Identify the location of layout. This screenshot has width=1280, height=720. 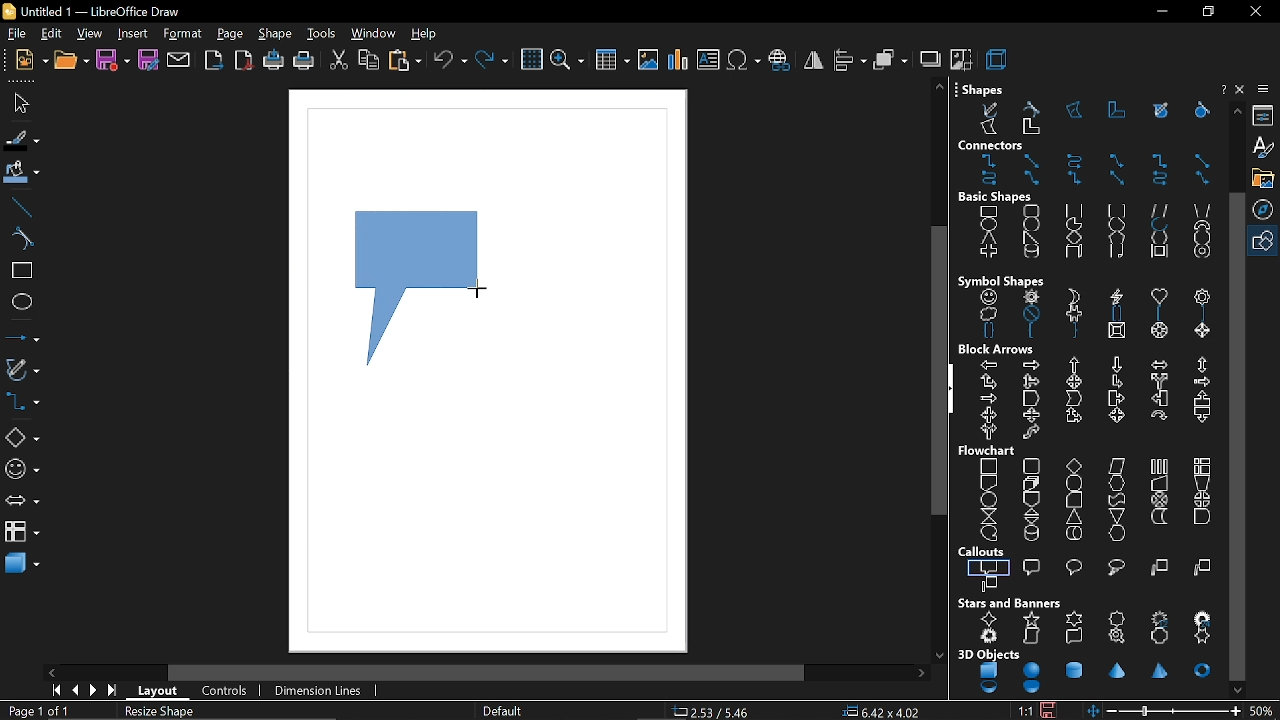
(156, 691).